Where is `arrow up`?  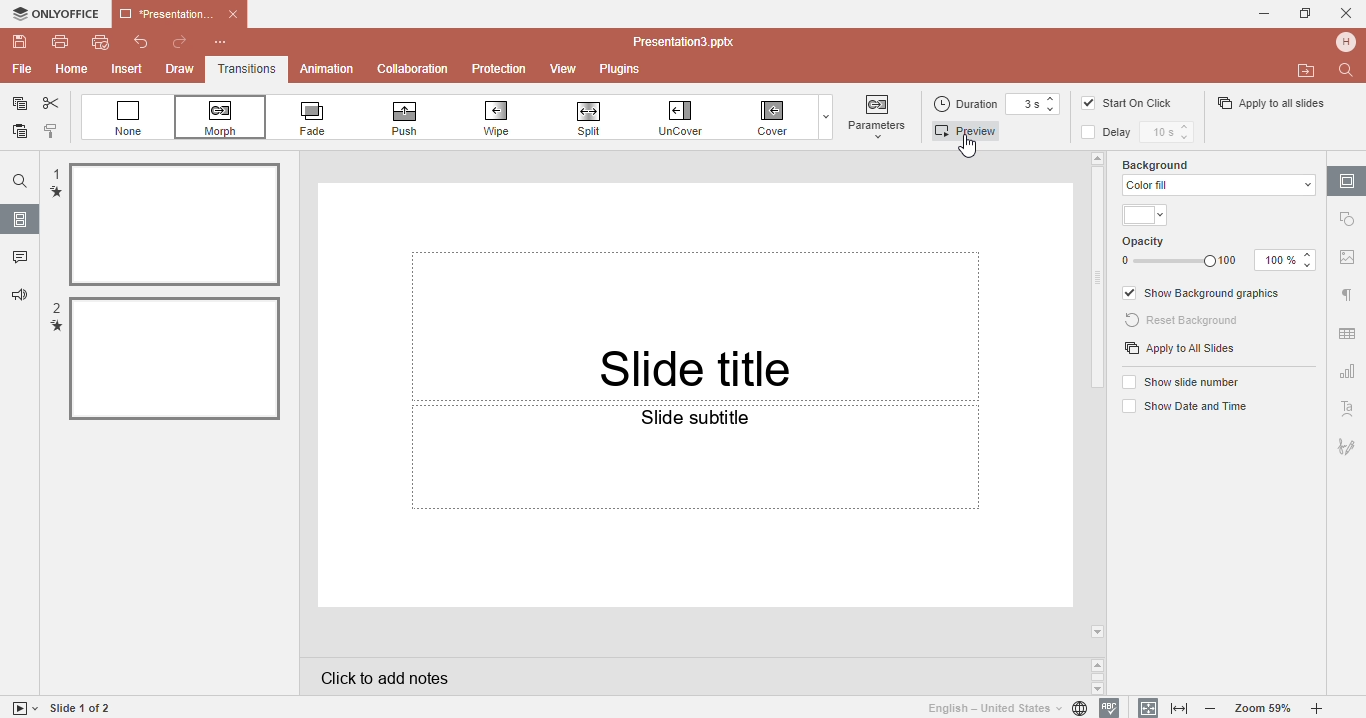
arrow up is located at coordinates (1097, 157).